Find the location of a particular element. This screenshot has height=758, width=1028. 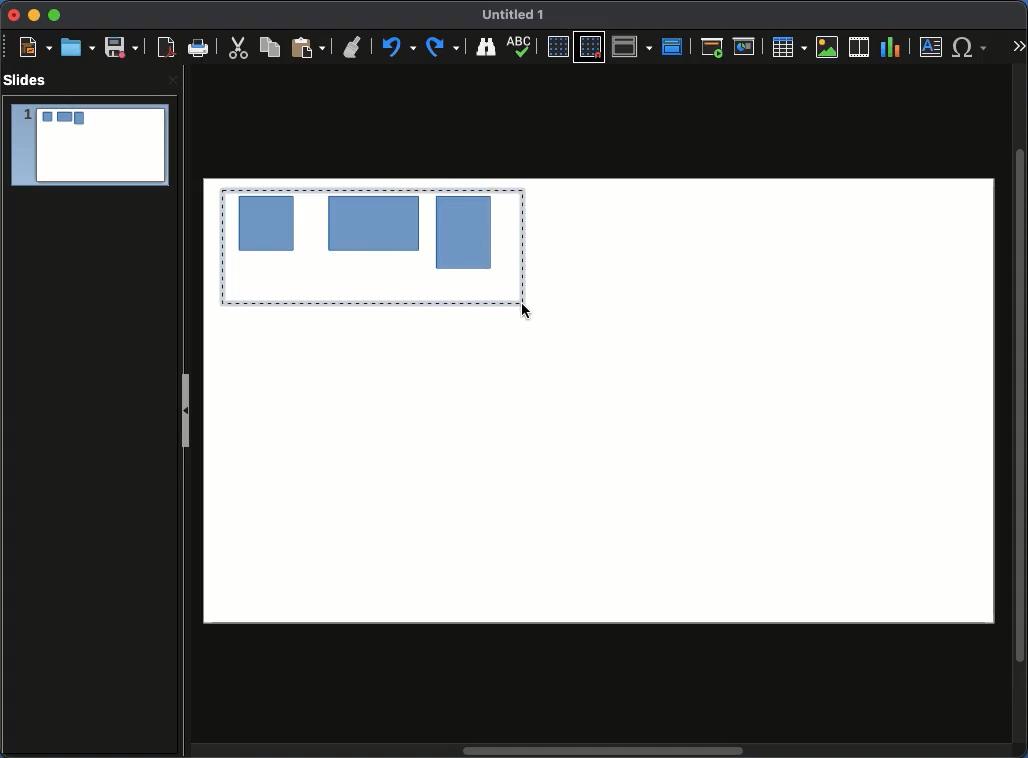

Name is located at coordinates (518, 16).